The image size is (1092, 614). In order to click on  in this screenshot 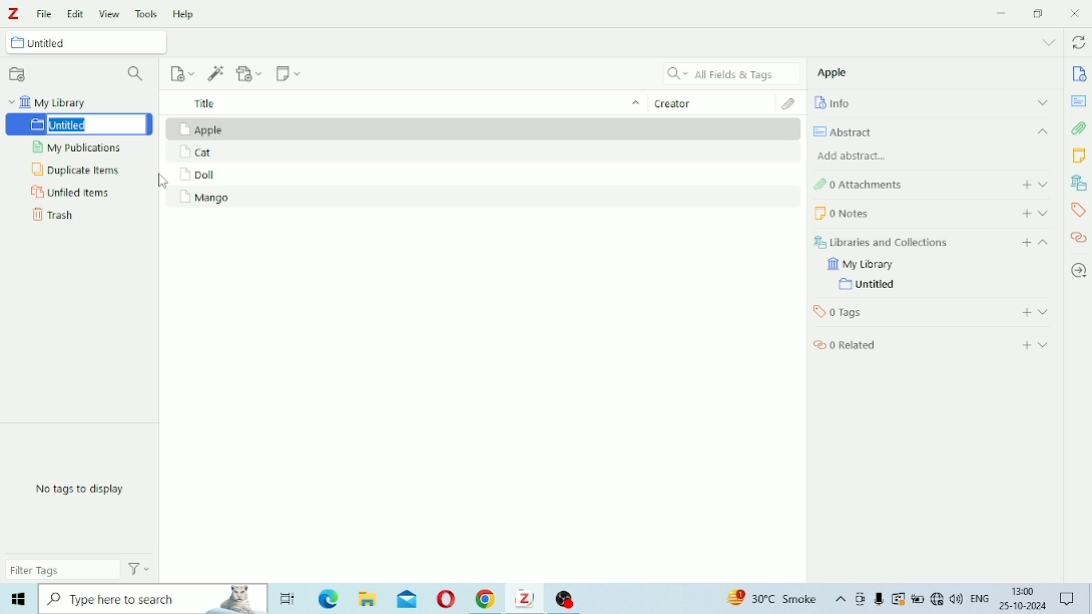, I will do `click(154, 598)`.